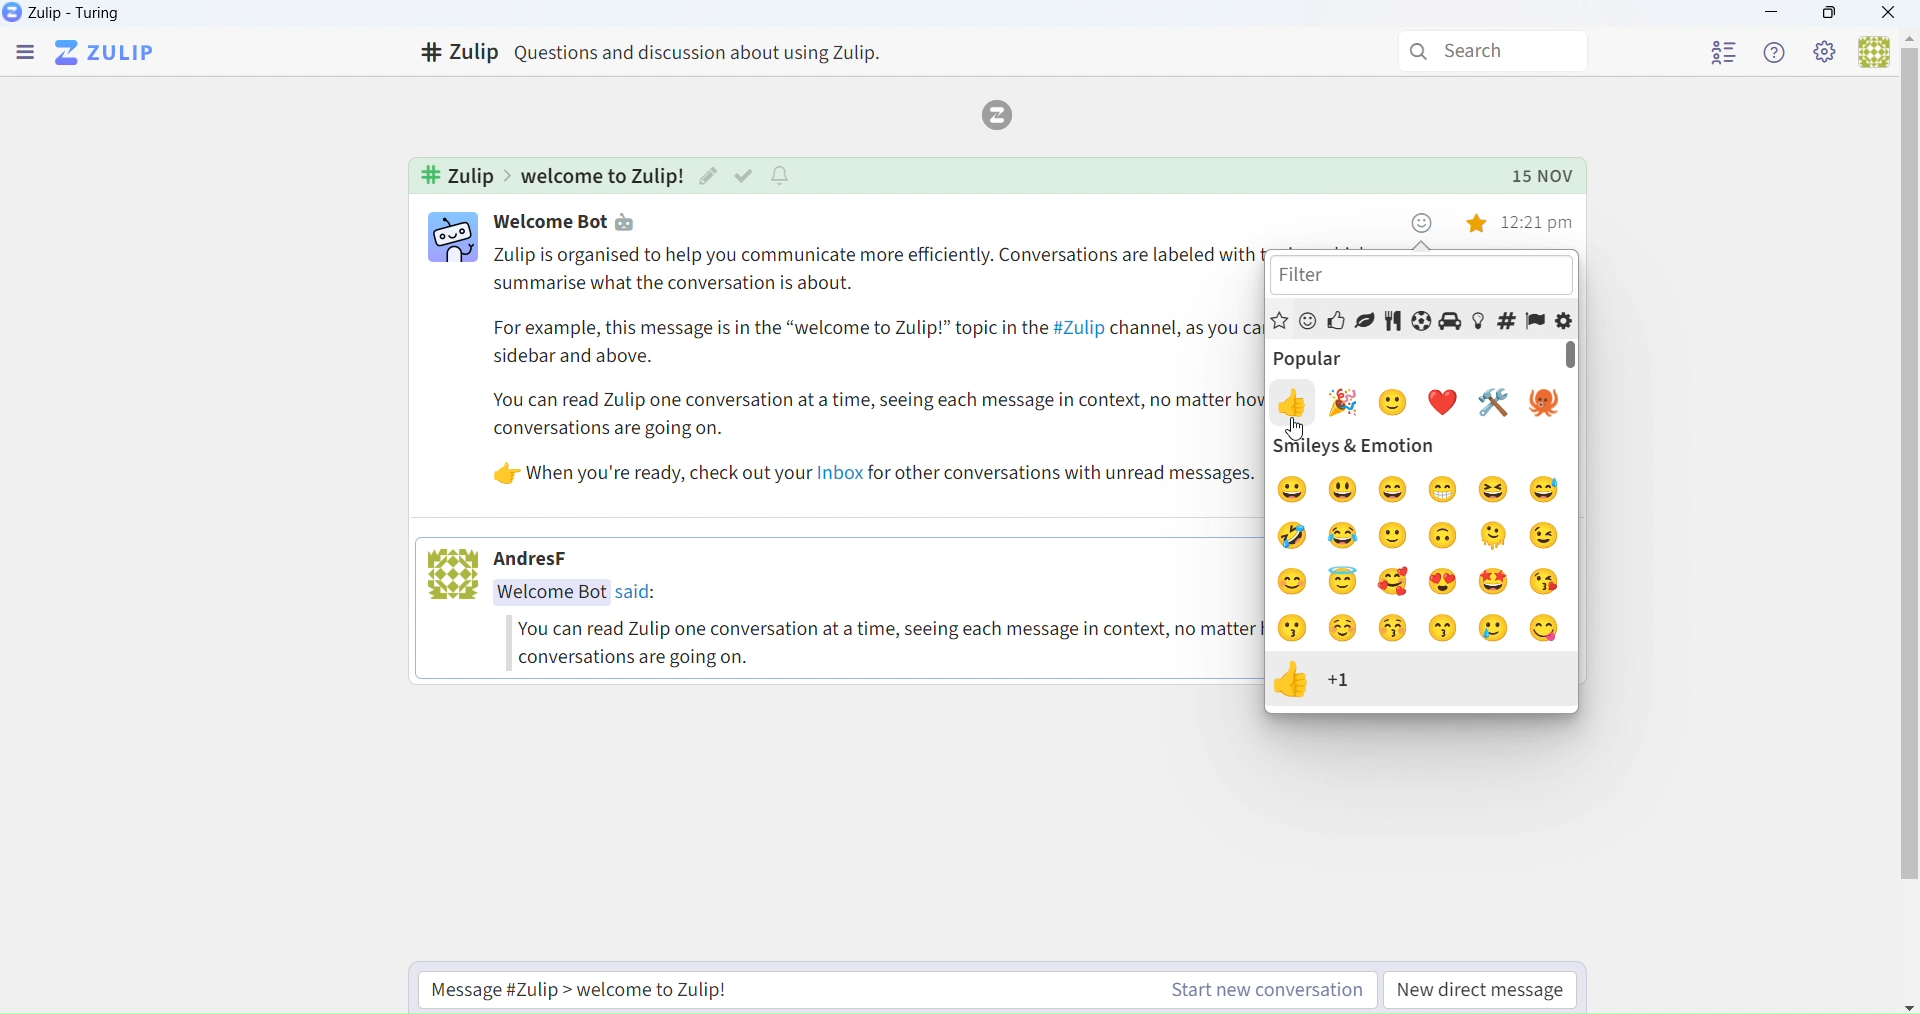 The image size is (1920, 1014). Describe the element at coordinates (1422, 223) in the screenshot. I see `emoji` at that location.